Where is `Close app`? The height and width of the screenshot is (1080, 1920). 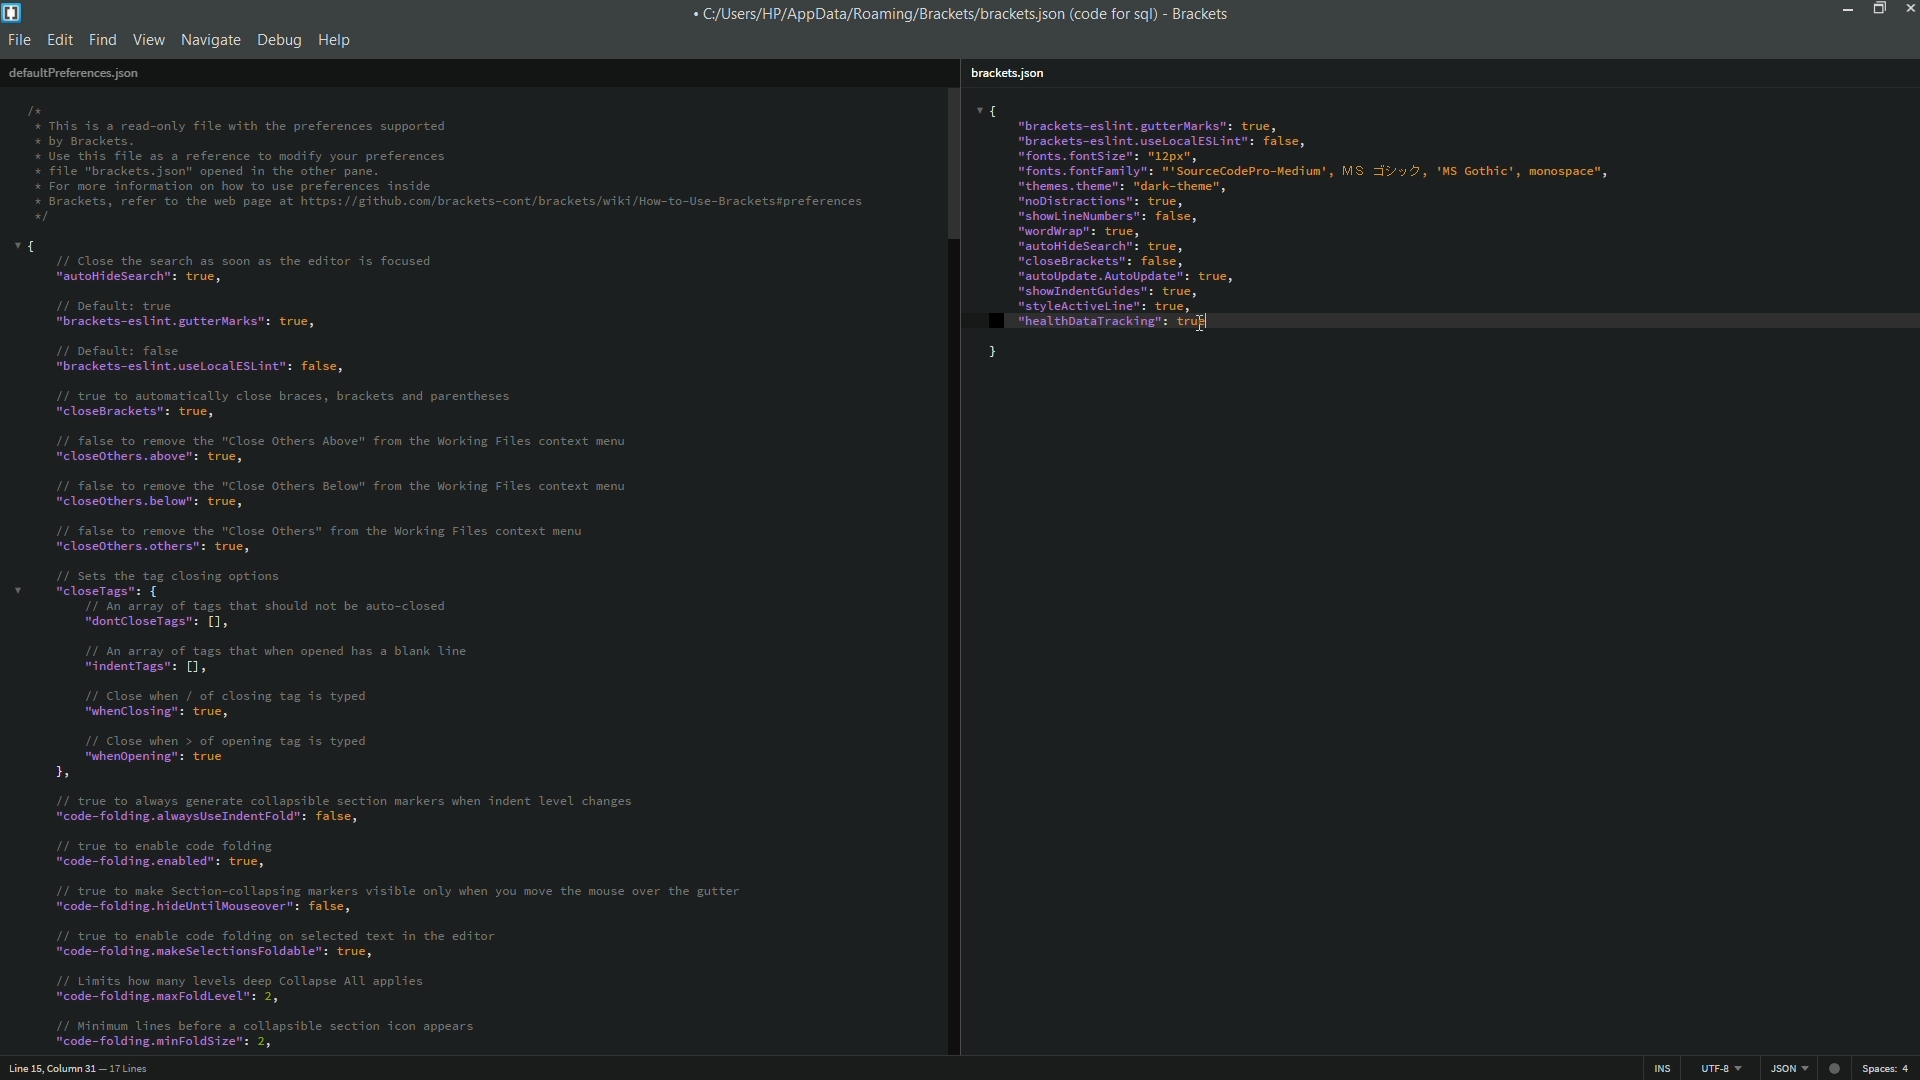
Close app is located at coordinates (1908, 8).